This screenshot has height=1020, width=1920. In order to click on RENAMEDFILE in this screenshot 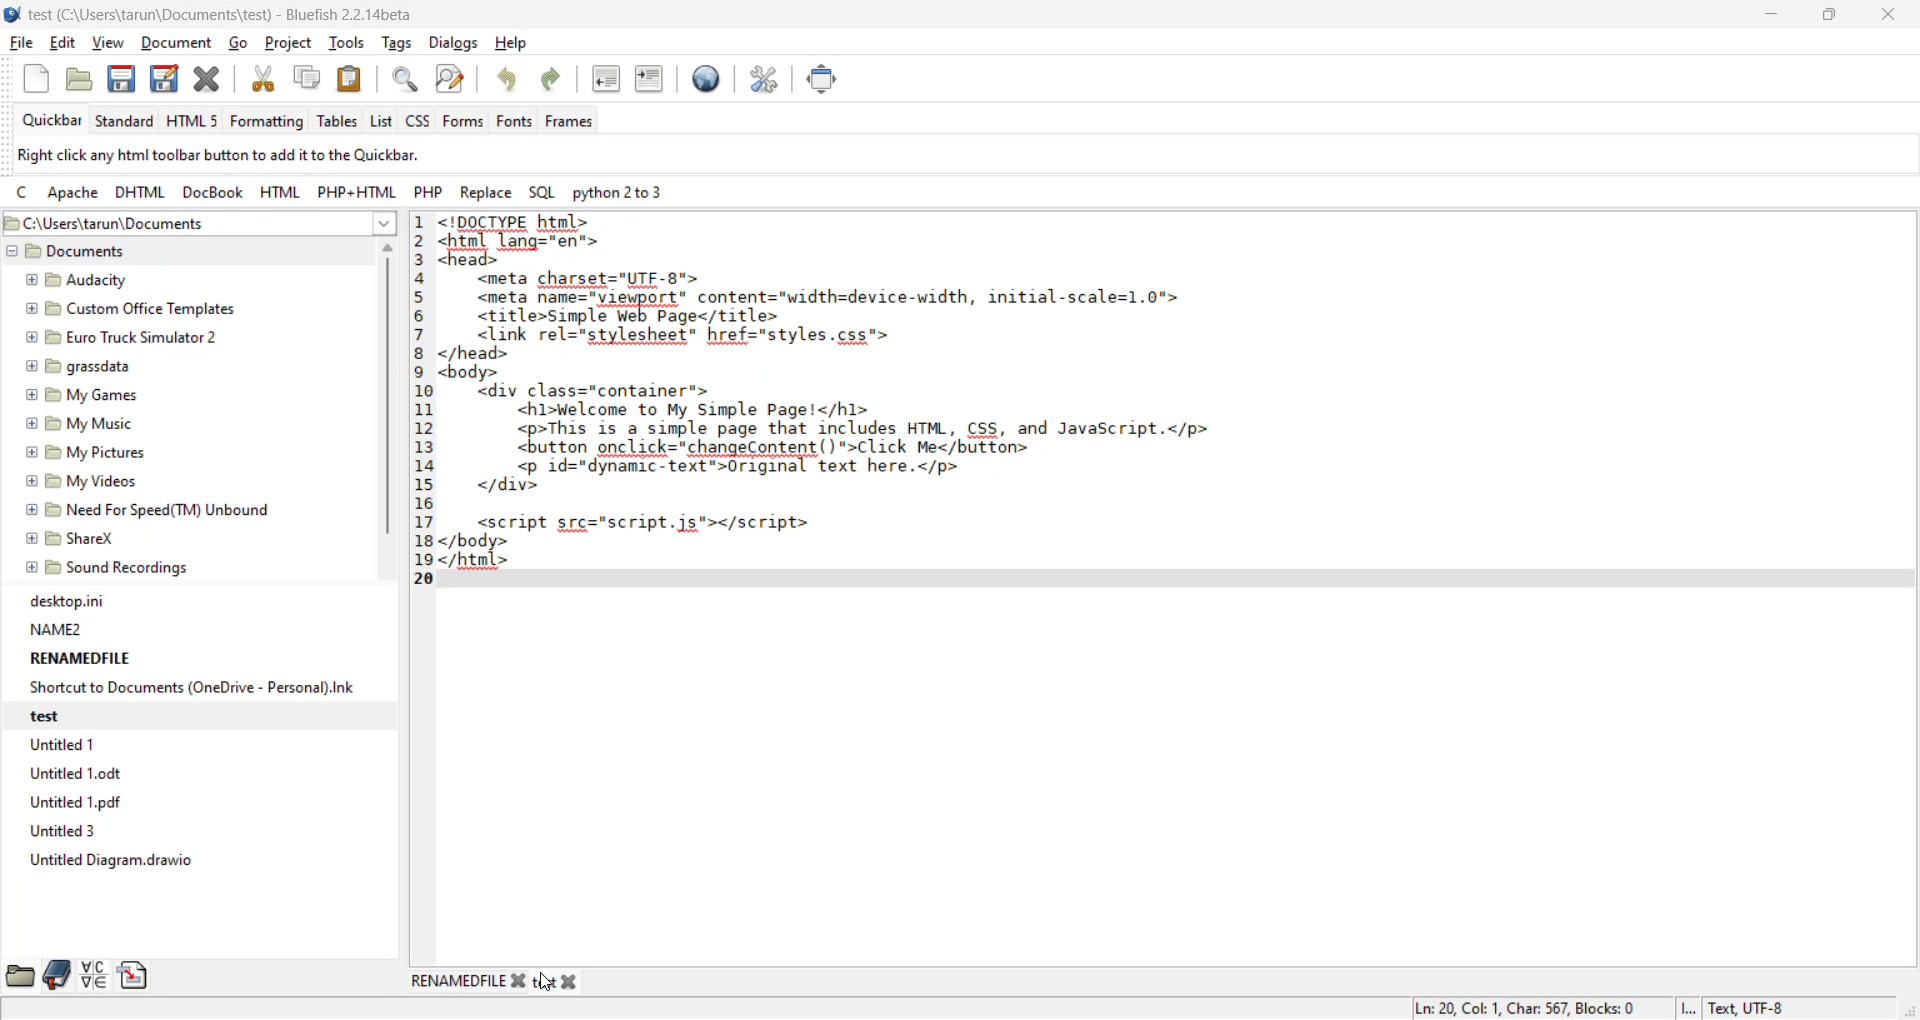, I will do `click(80, 656)`.